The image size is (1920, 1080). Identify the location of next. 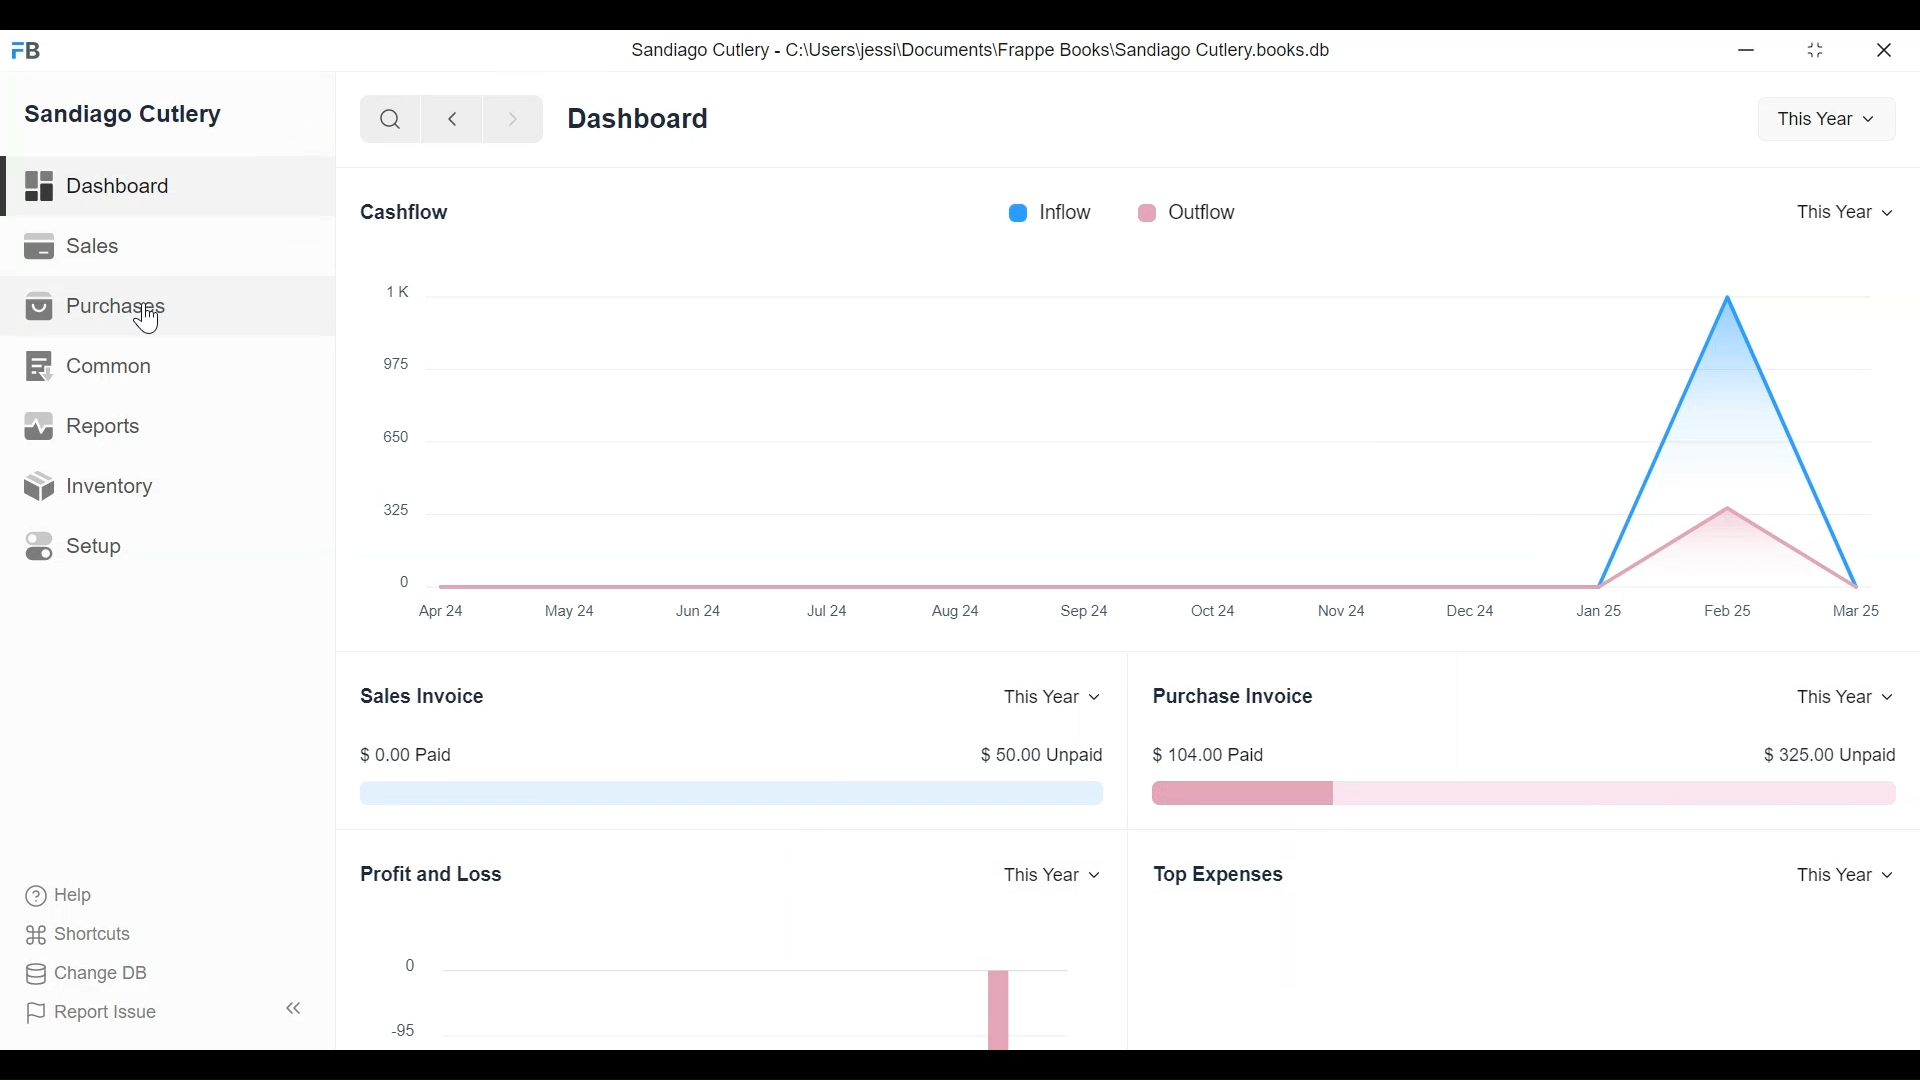
(511, 117).